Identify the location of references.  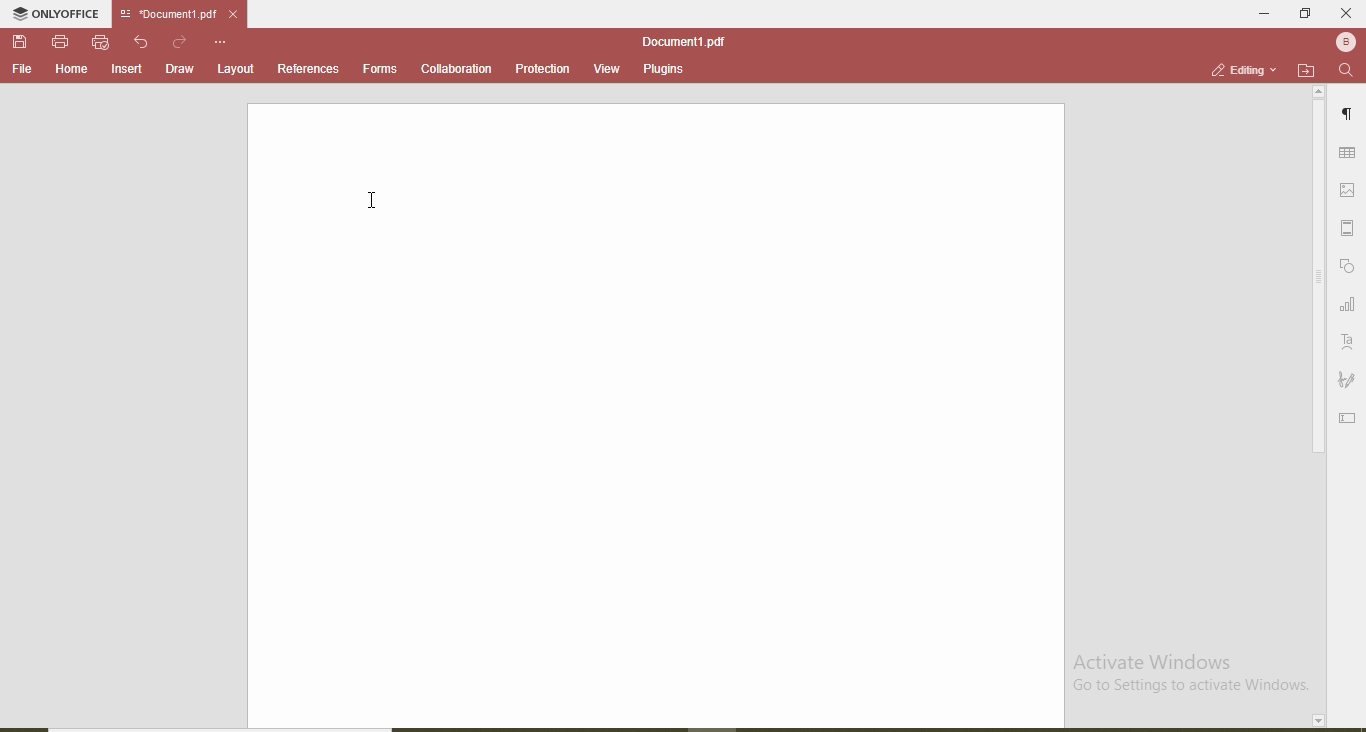
(308, 68).